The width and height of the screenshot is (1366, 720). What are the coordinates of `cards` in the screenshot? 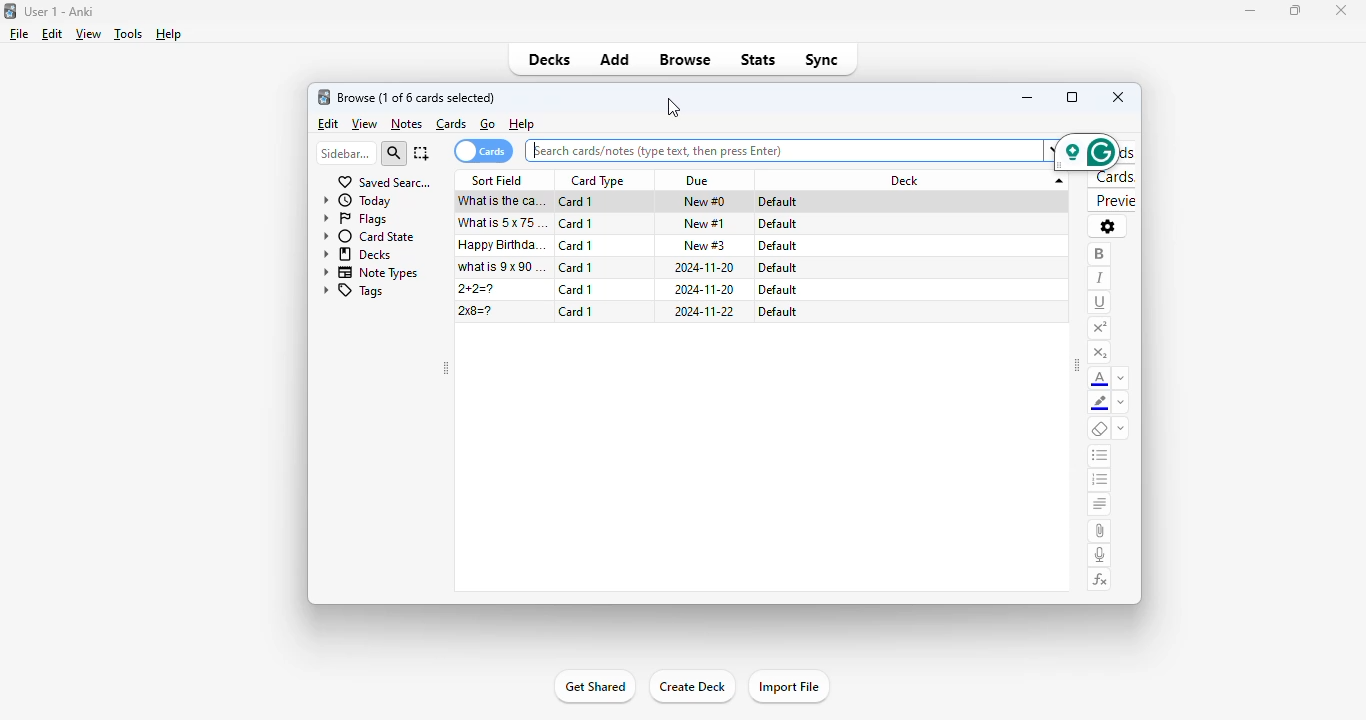 It's located at (1112, 177).